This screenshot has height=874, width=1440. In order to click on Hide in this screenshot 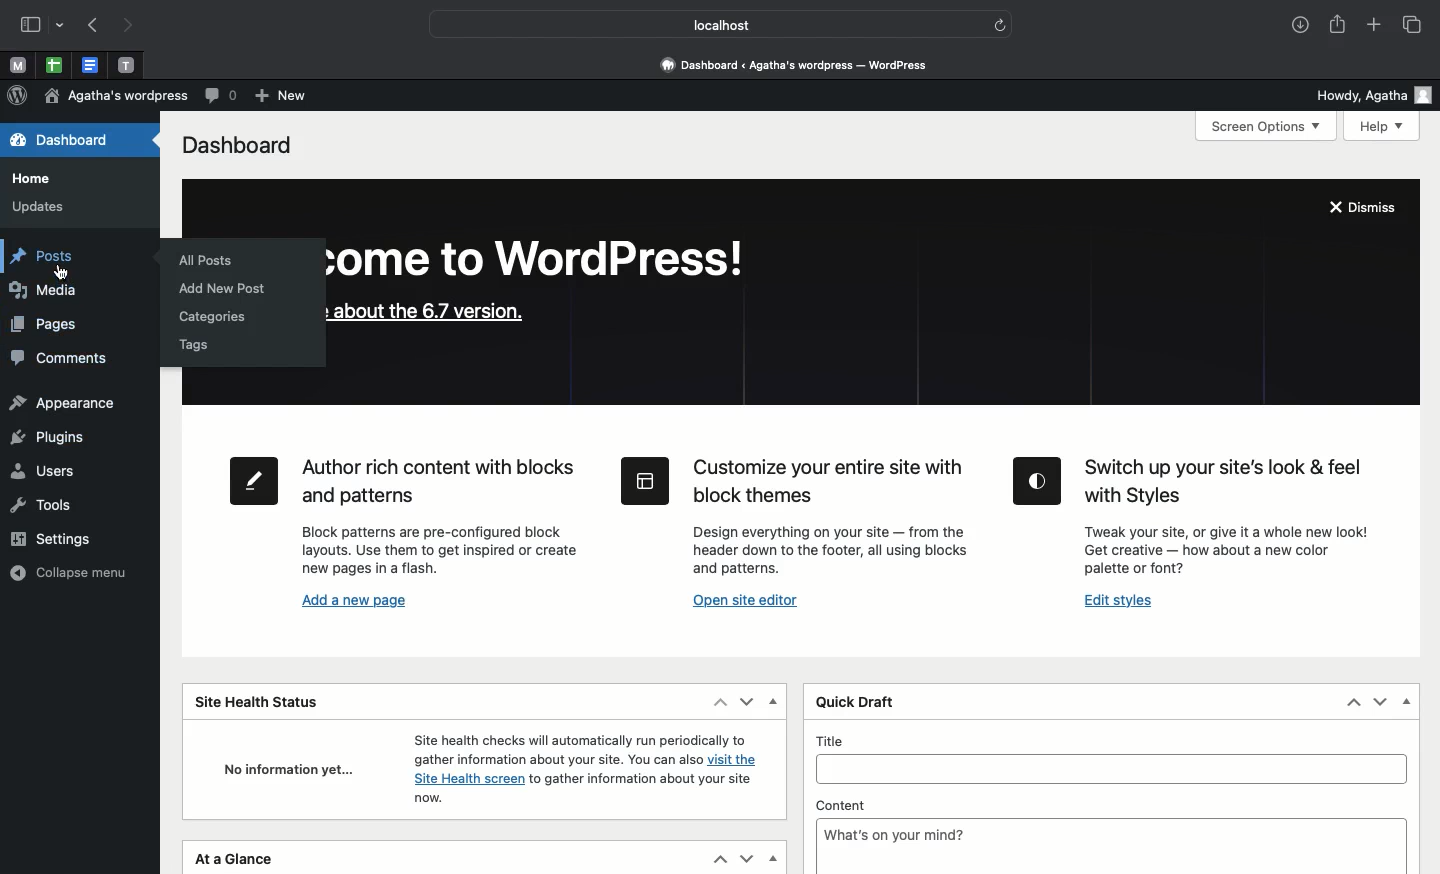, I will do `click(772, 857)`.